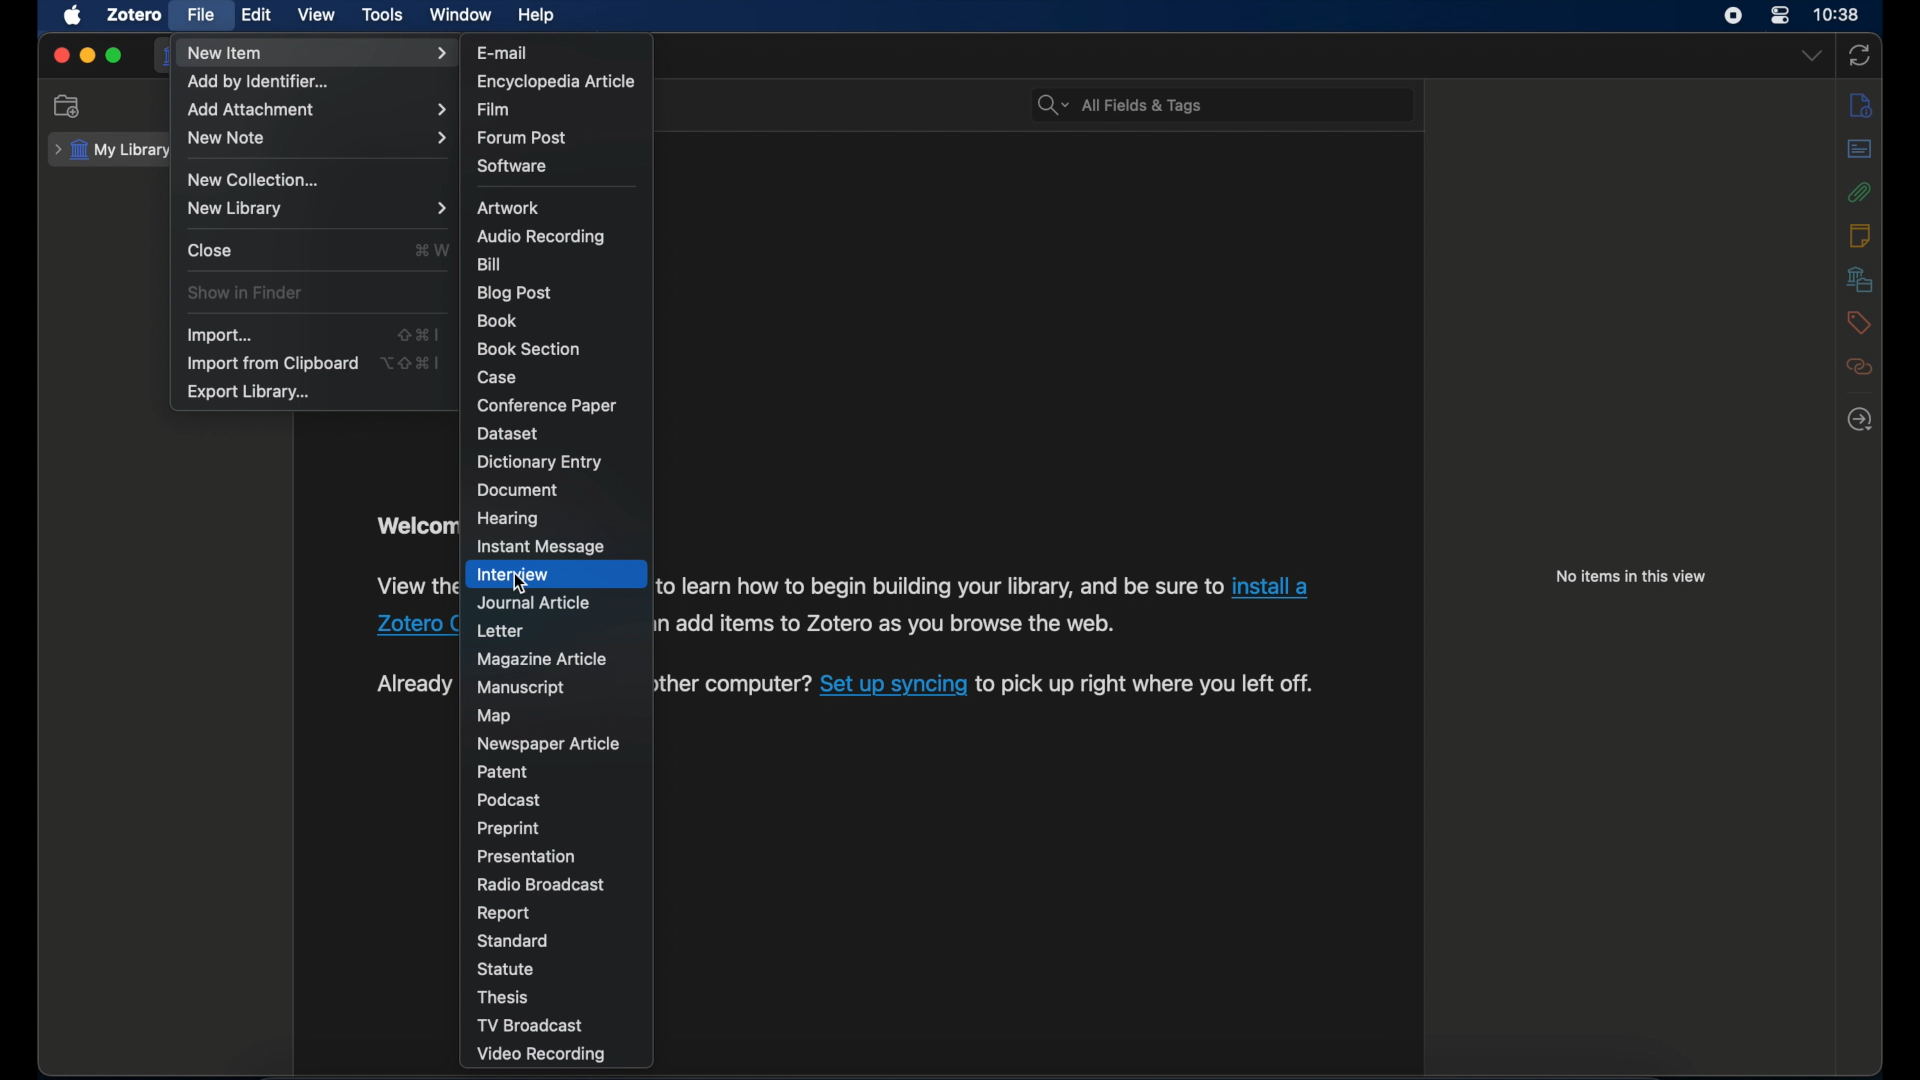 This screenshot has height=1080, width=1920. Describe the element at coordinates (544, 547) in the screenshot. I see `instant  message` at that location.